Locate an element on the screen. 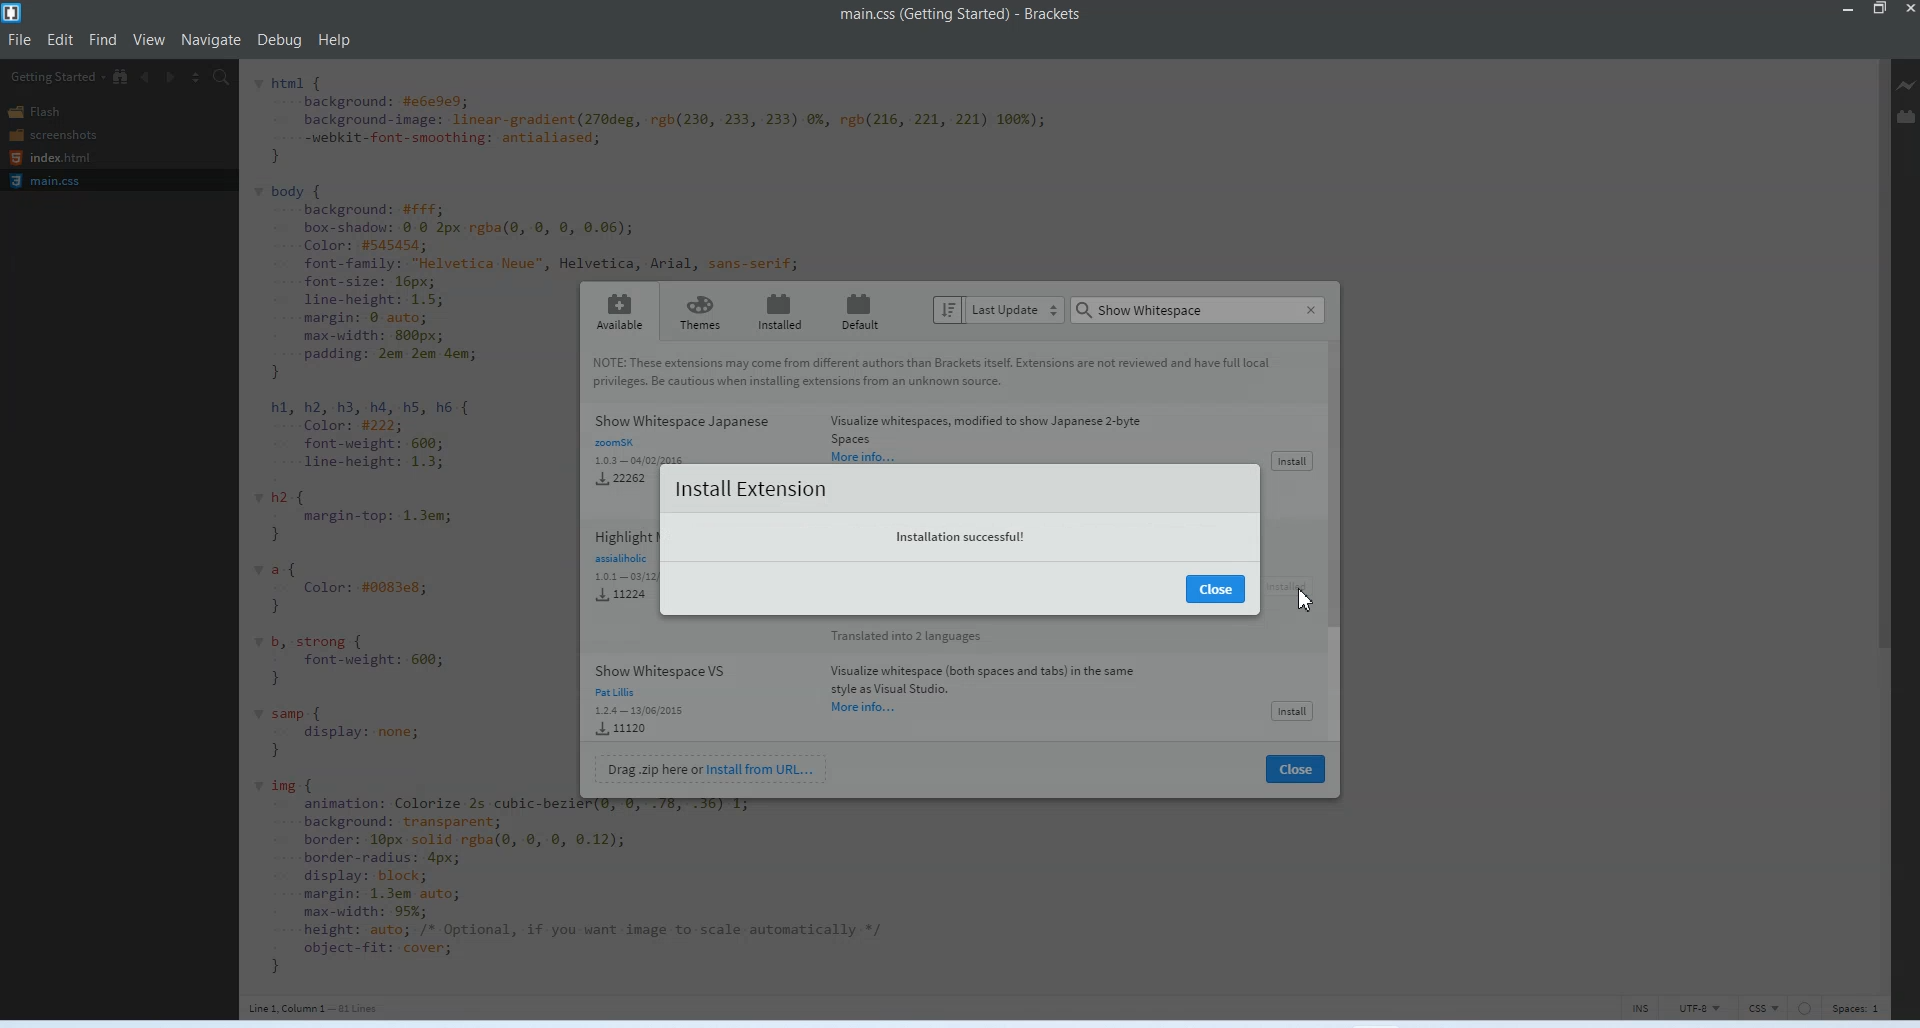 The height and width of the screenshot is (1028, 1920). Help is located at coordinates (336, 40).